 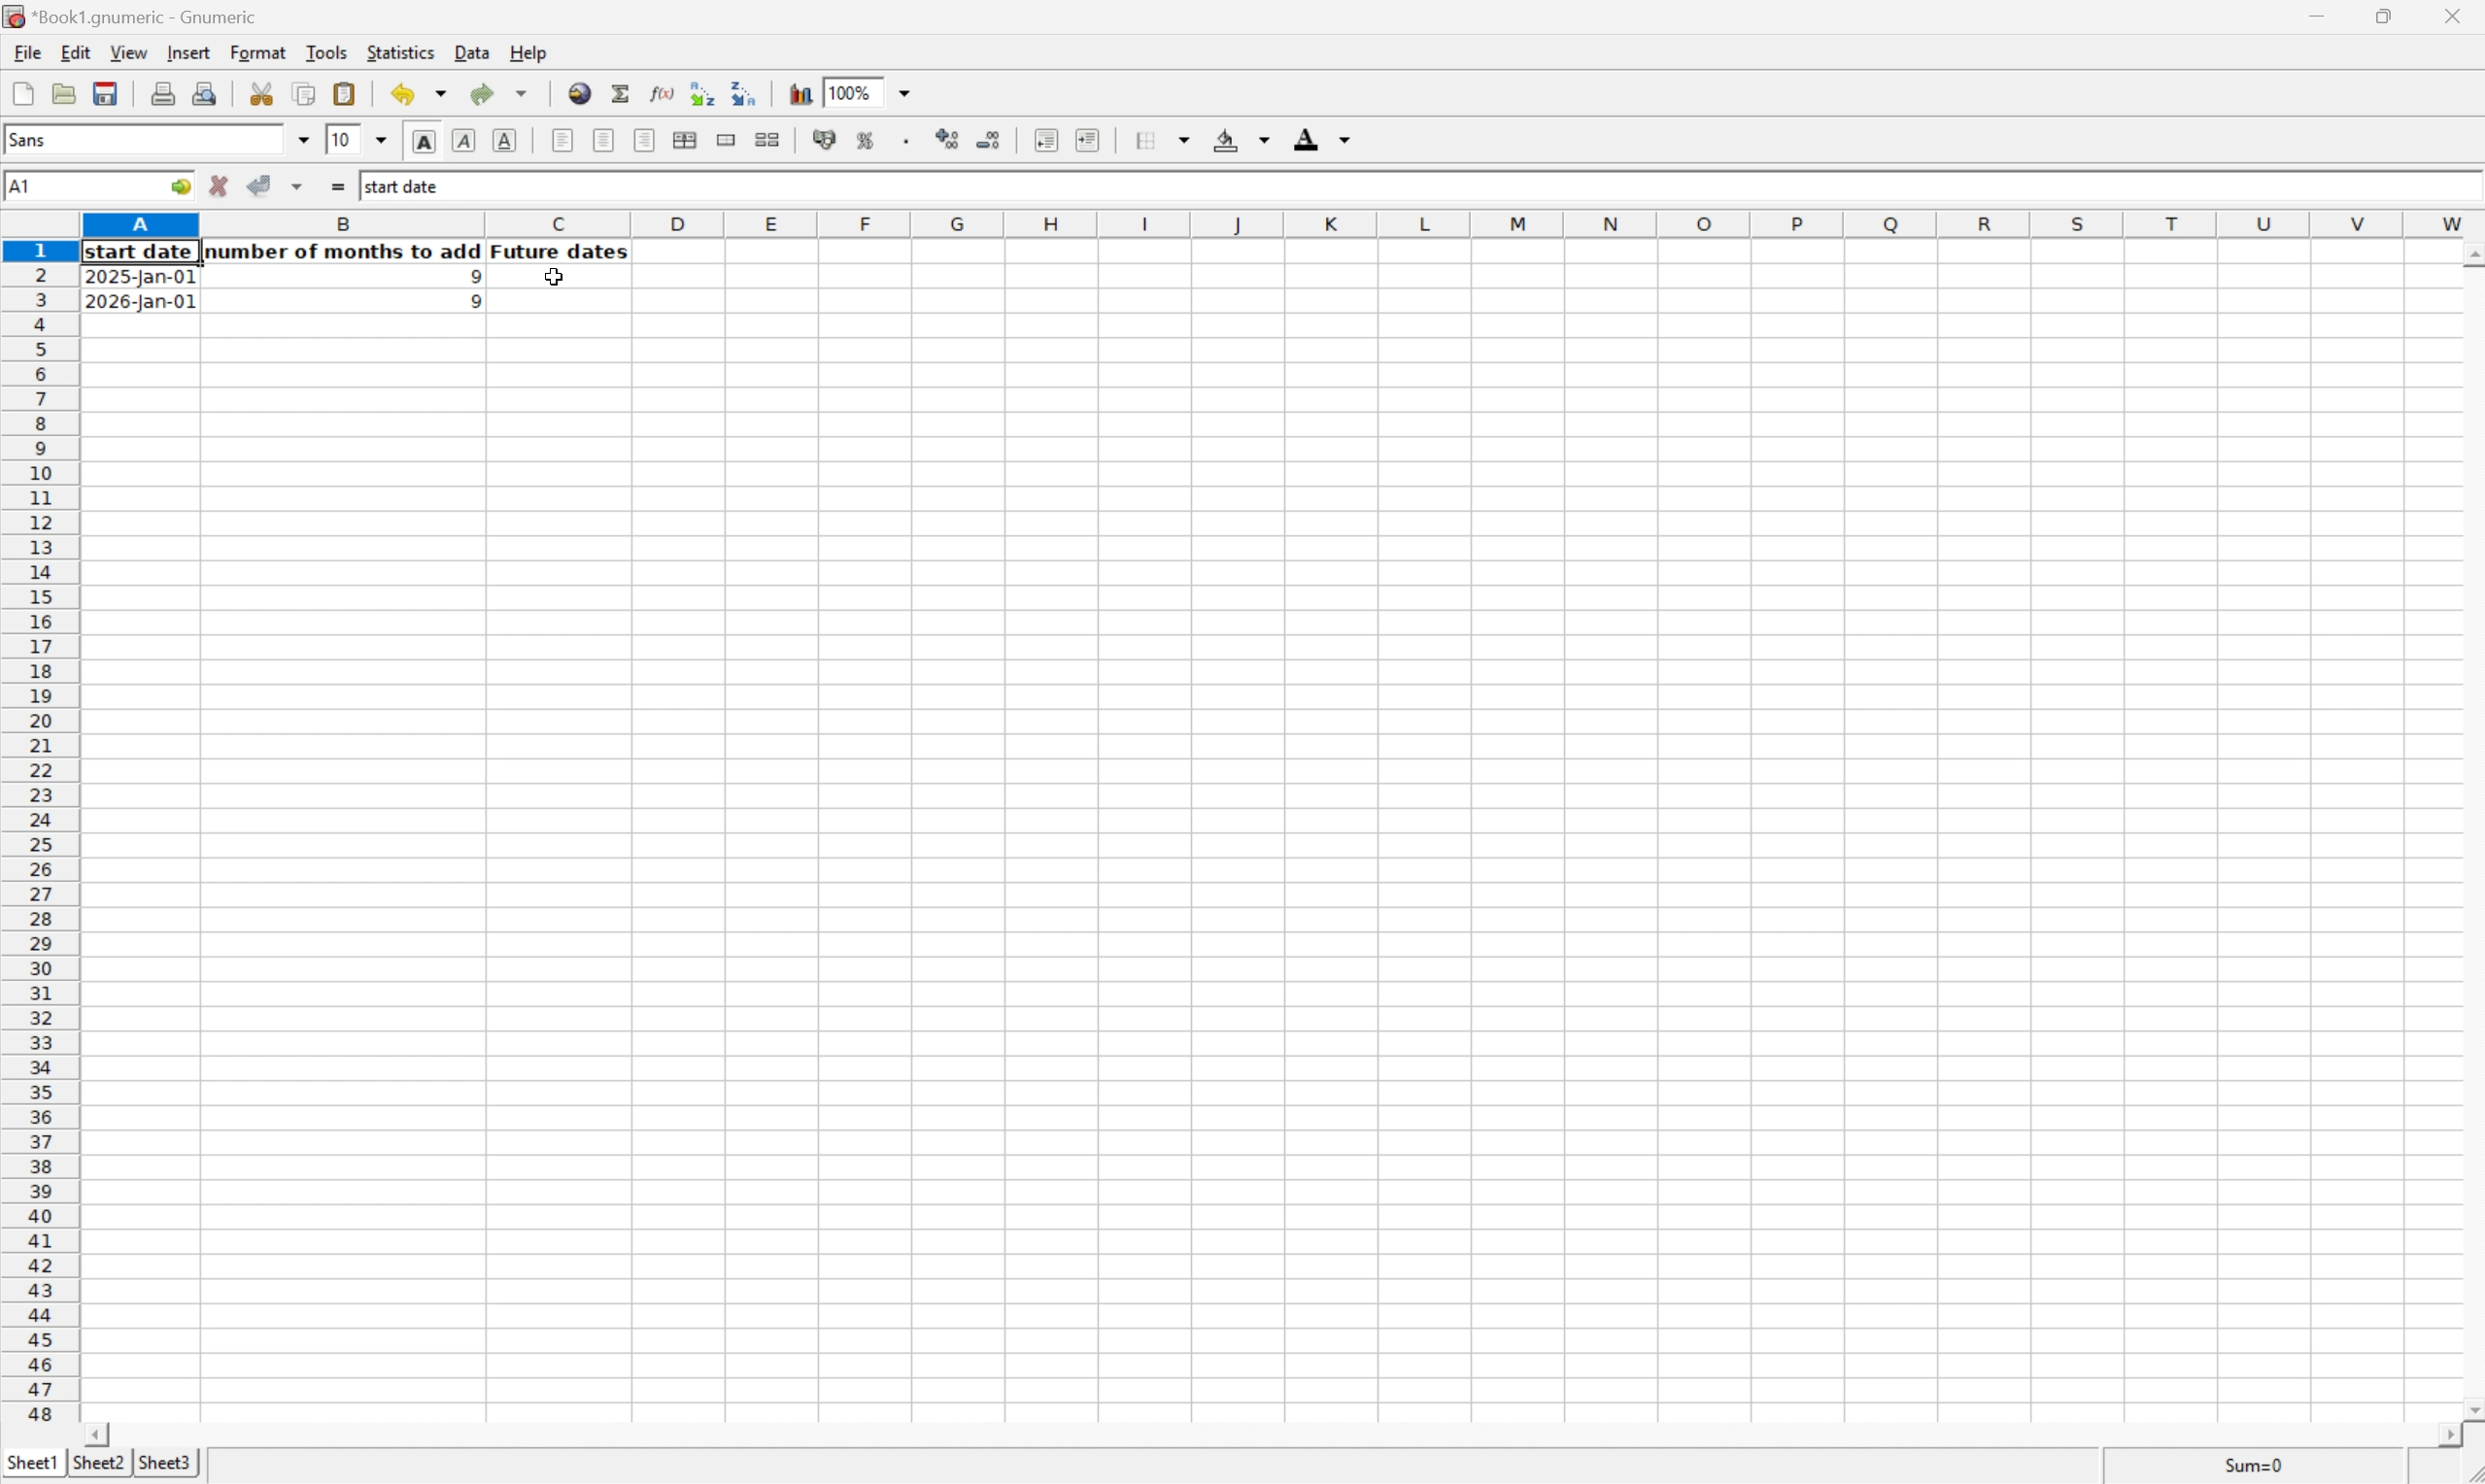 What do you see at coordinates (347, 93) in the screenshot?
I see `Paste a clipboard` at bounding box center [347, 93].